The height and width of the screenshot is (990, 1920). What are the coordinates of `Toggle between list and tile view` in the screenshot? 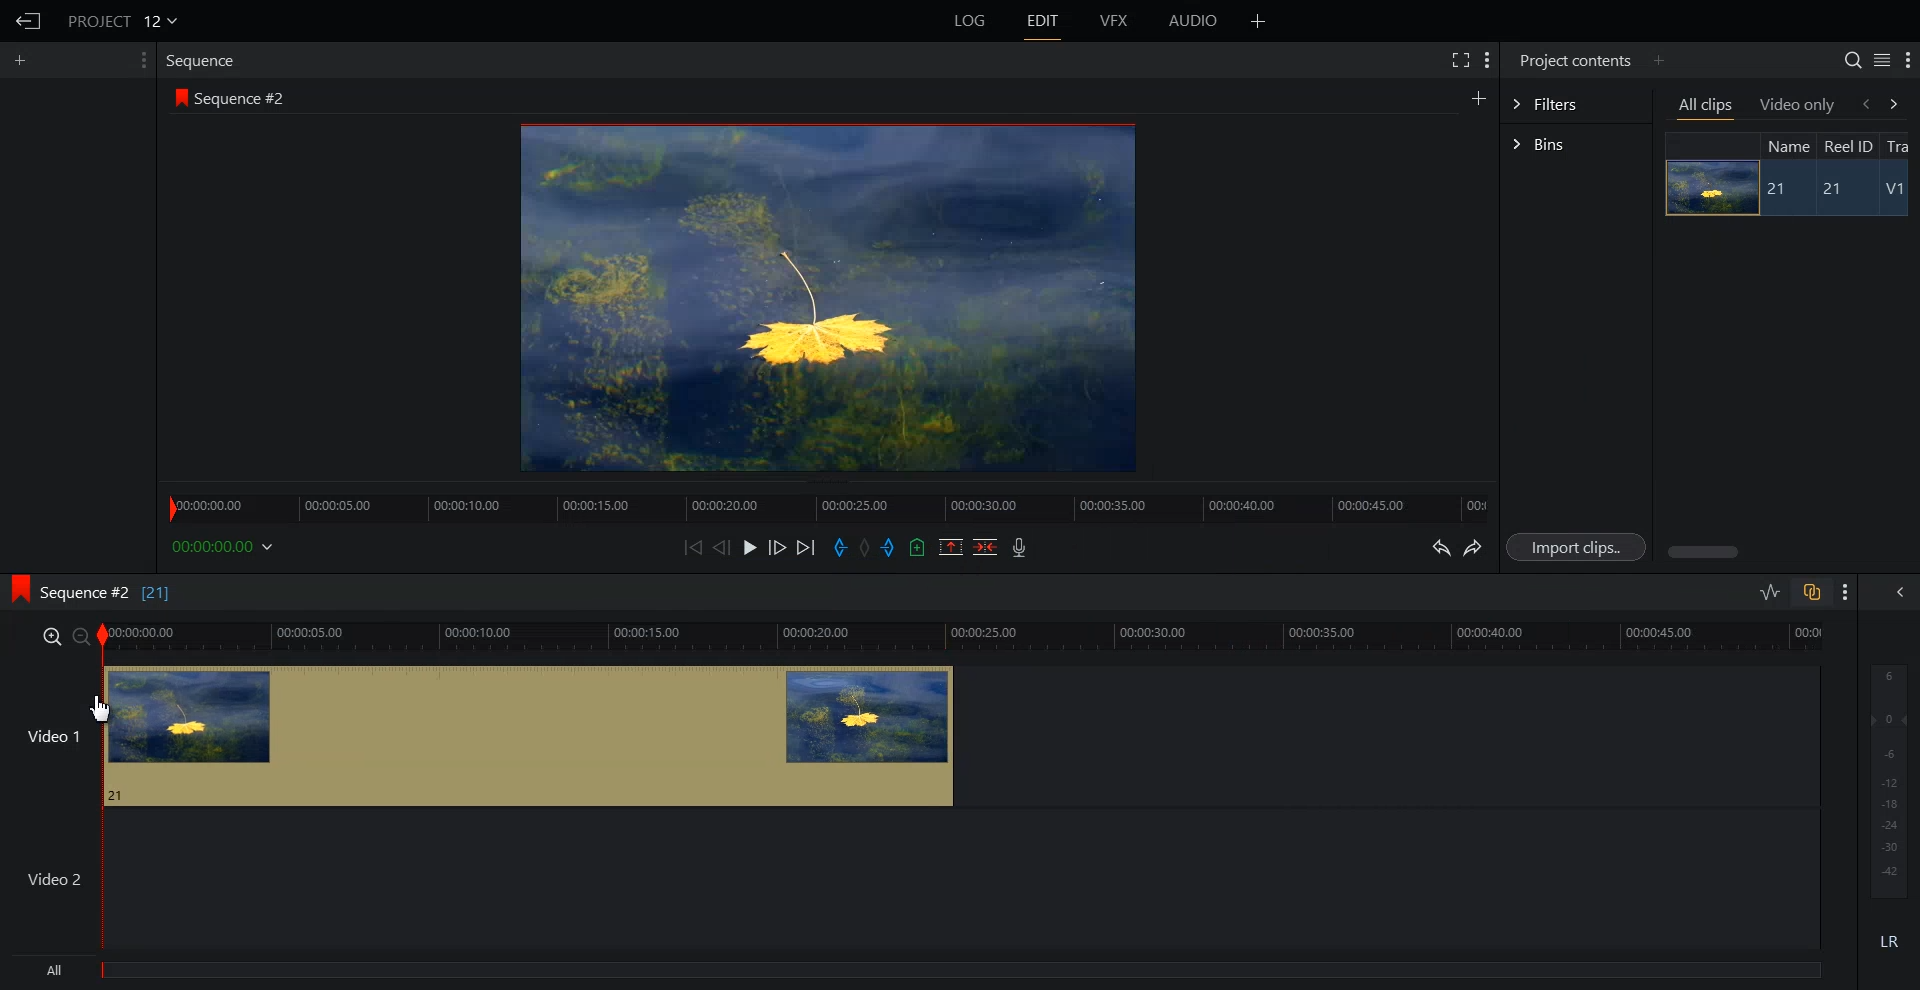 It's located at (1882, 60).